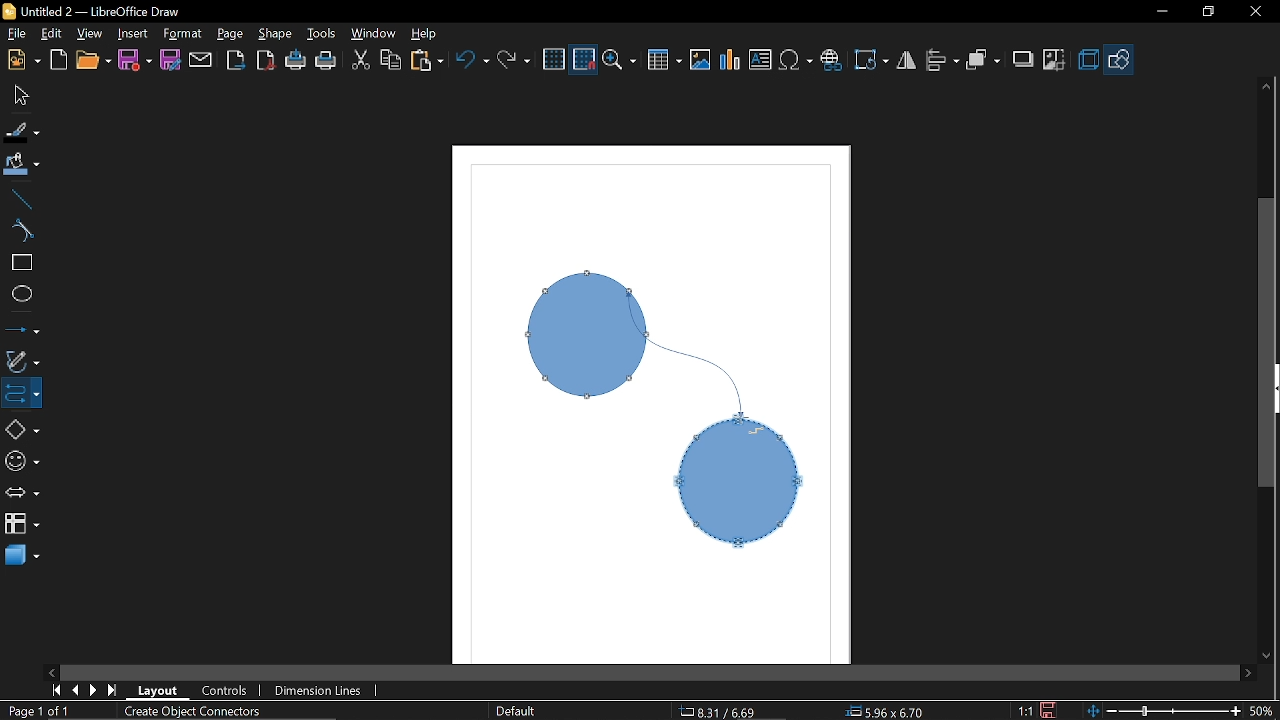 This screenshot has width=1280, height=720. What do you see at coordinates (1254, 13) in the screenshot?
I see `Close` at bounding box center [1254, 13].